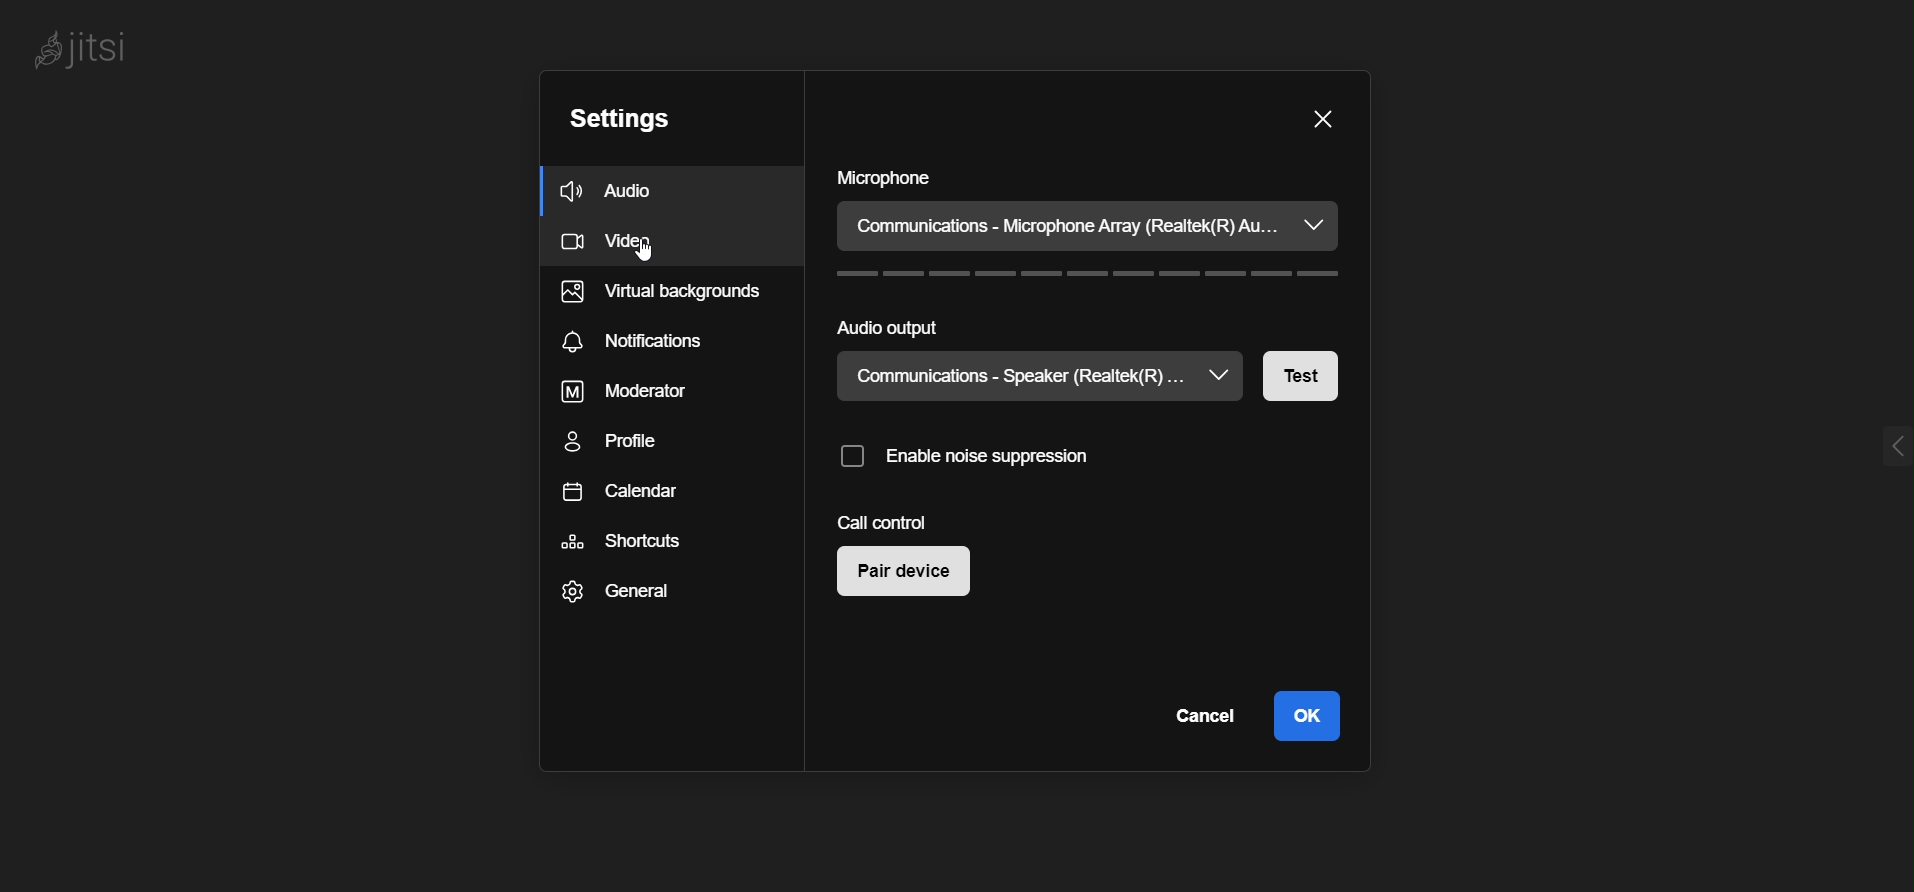 The height and width of the screenshot is (892, 1914). Describe the element at coordinates (632, 447) in the screenshot. I see `profile` at that location.